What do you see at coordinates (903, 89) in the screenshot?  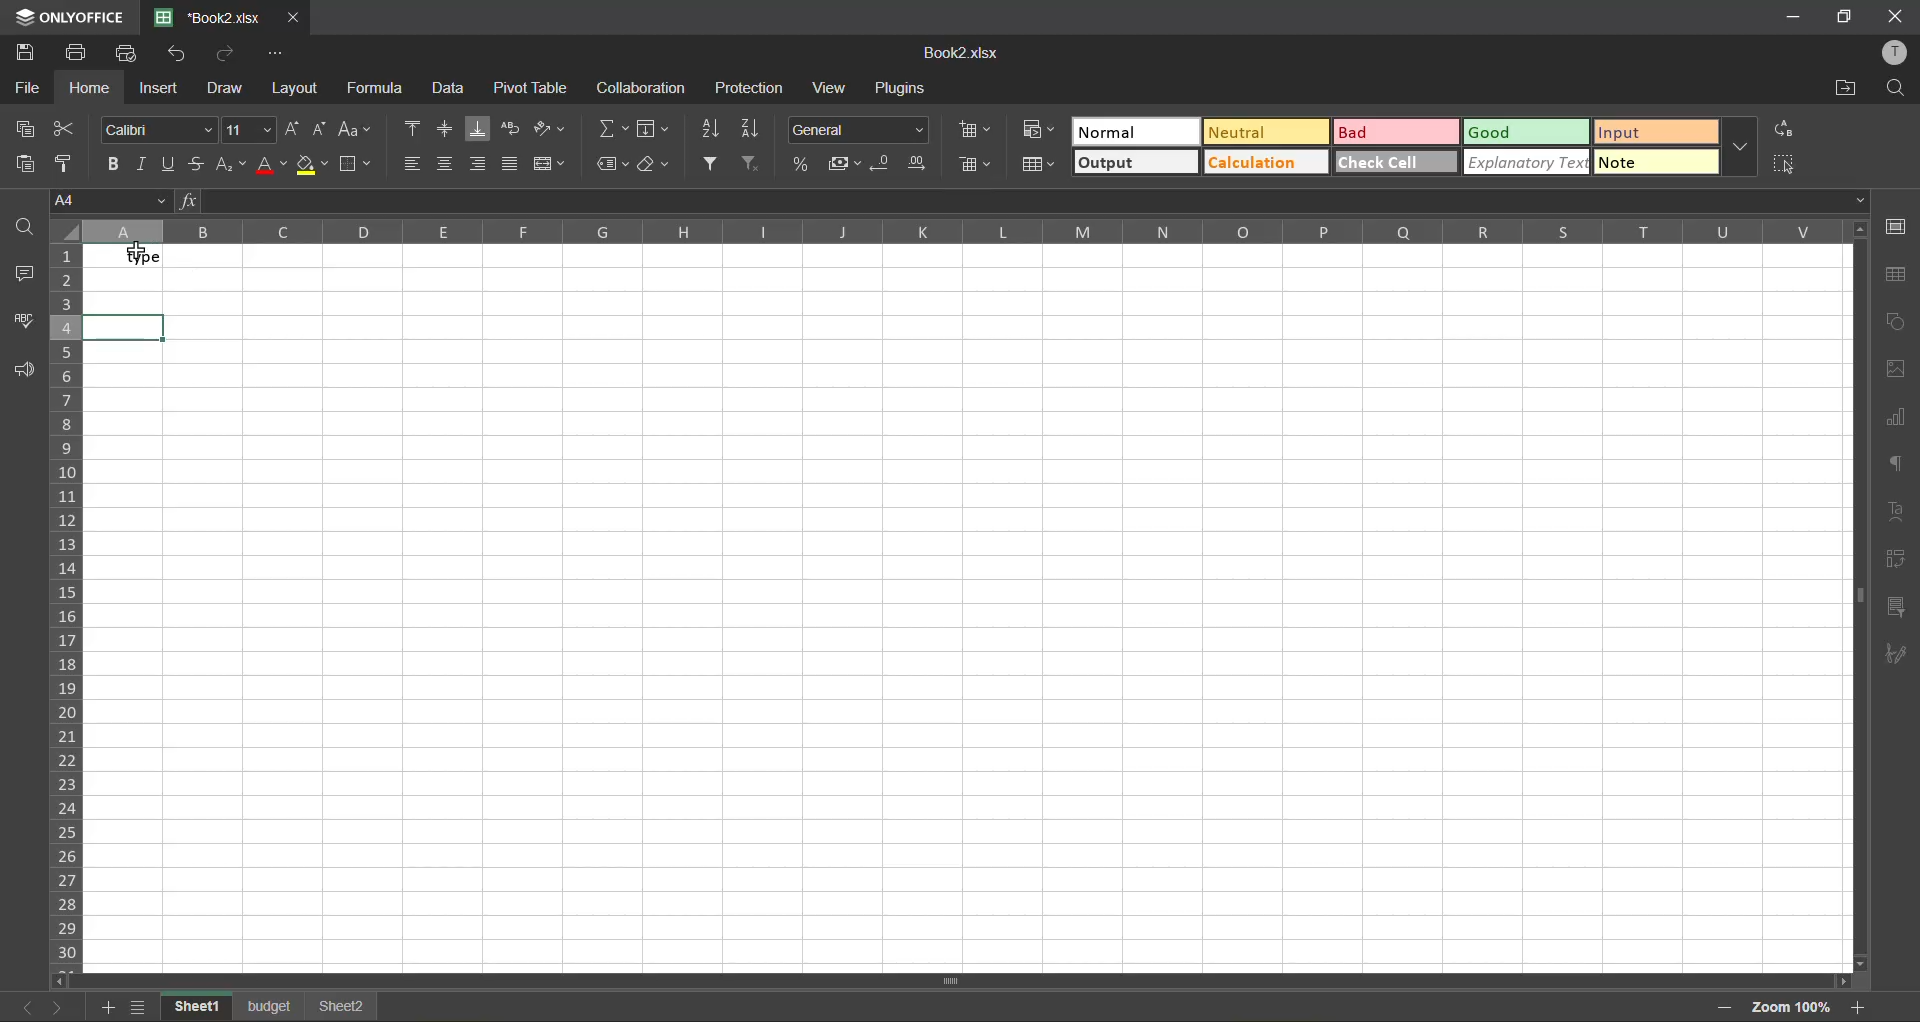 I see `plugins` at bounding box center [903, 89].